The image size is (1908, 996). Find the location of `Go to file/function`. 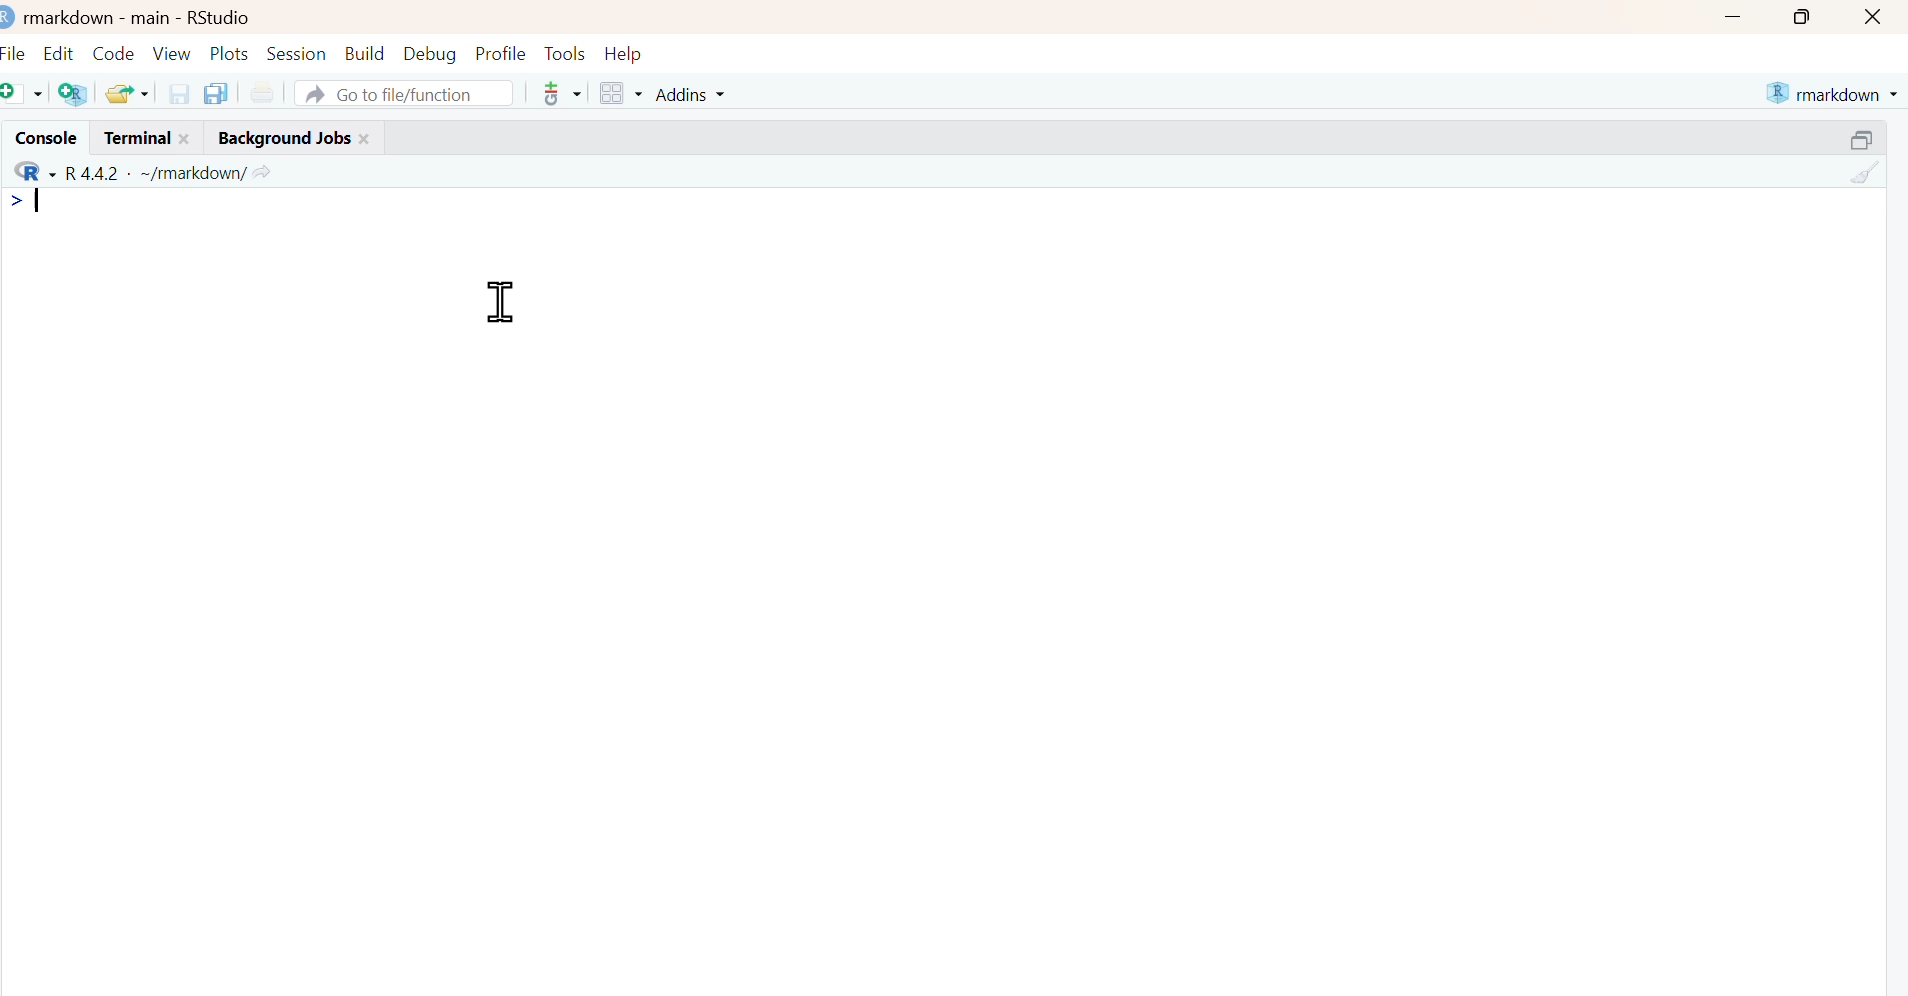

Go to file/function is located at coordinates (406, 92).